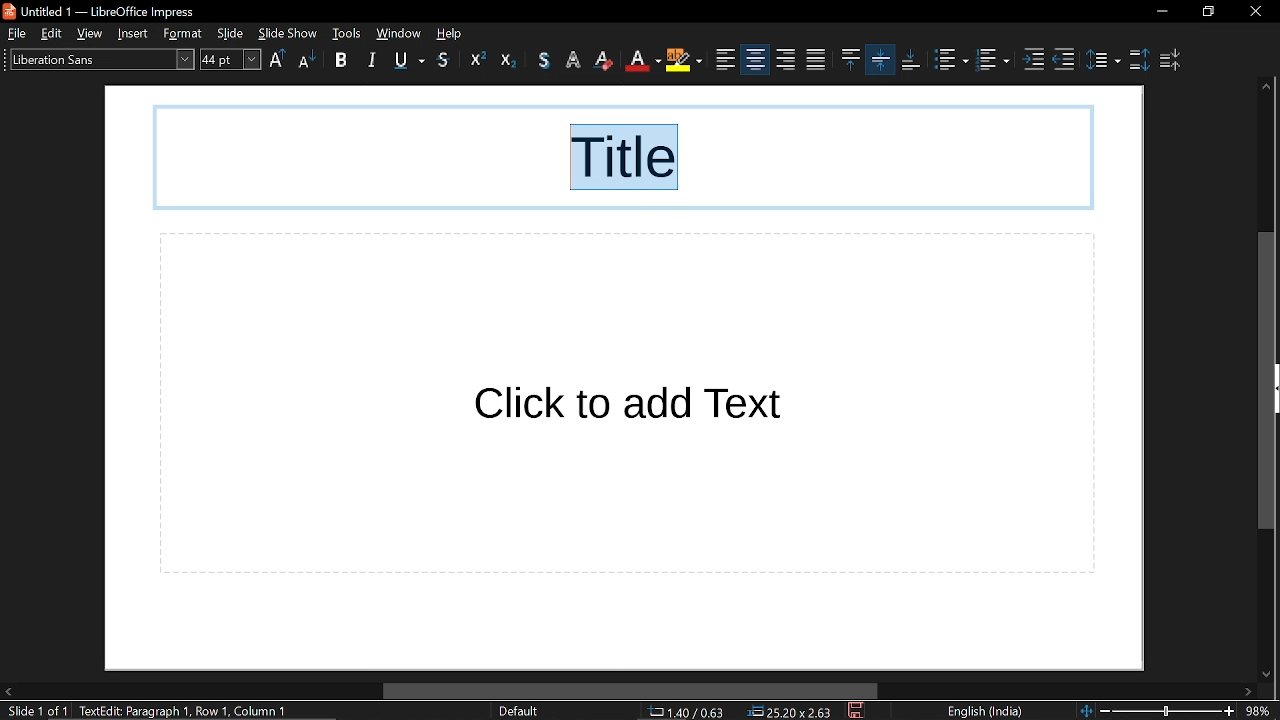 The width and height of the screenshot is (1280, 720). I want to click on text style, so click(96, 58).